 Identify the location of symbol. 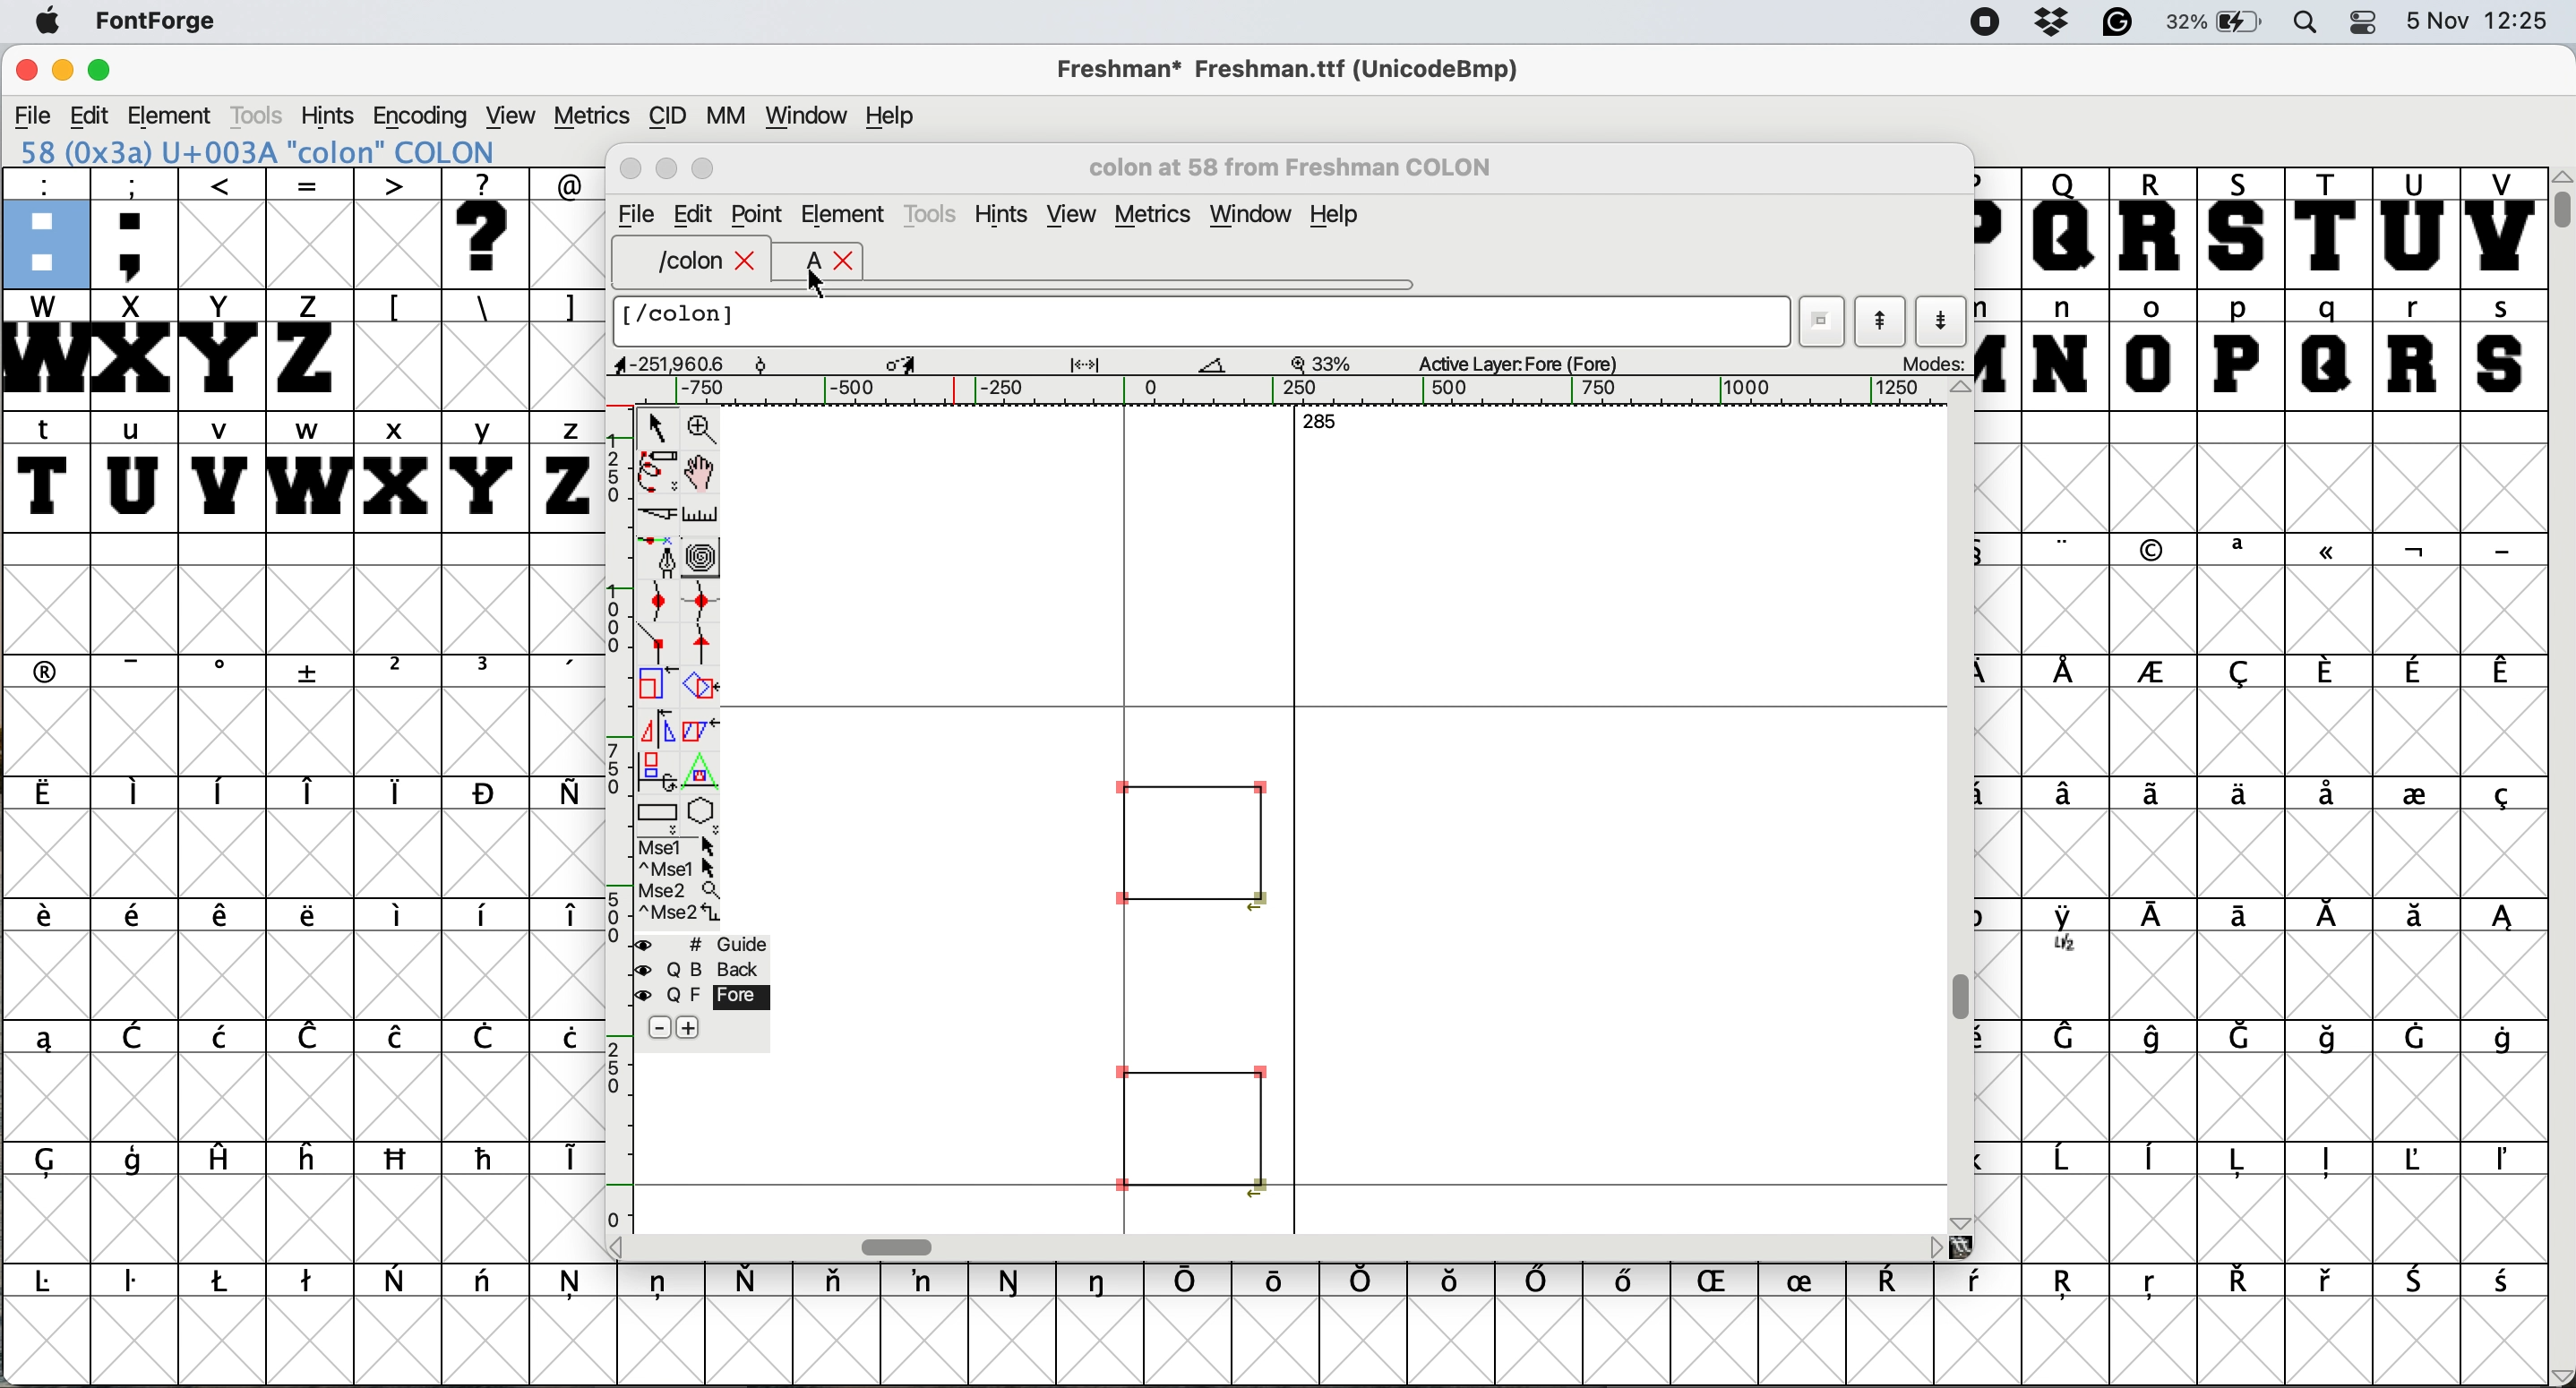
(2506, 1162).